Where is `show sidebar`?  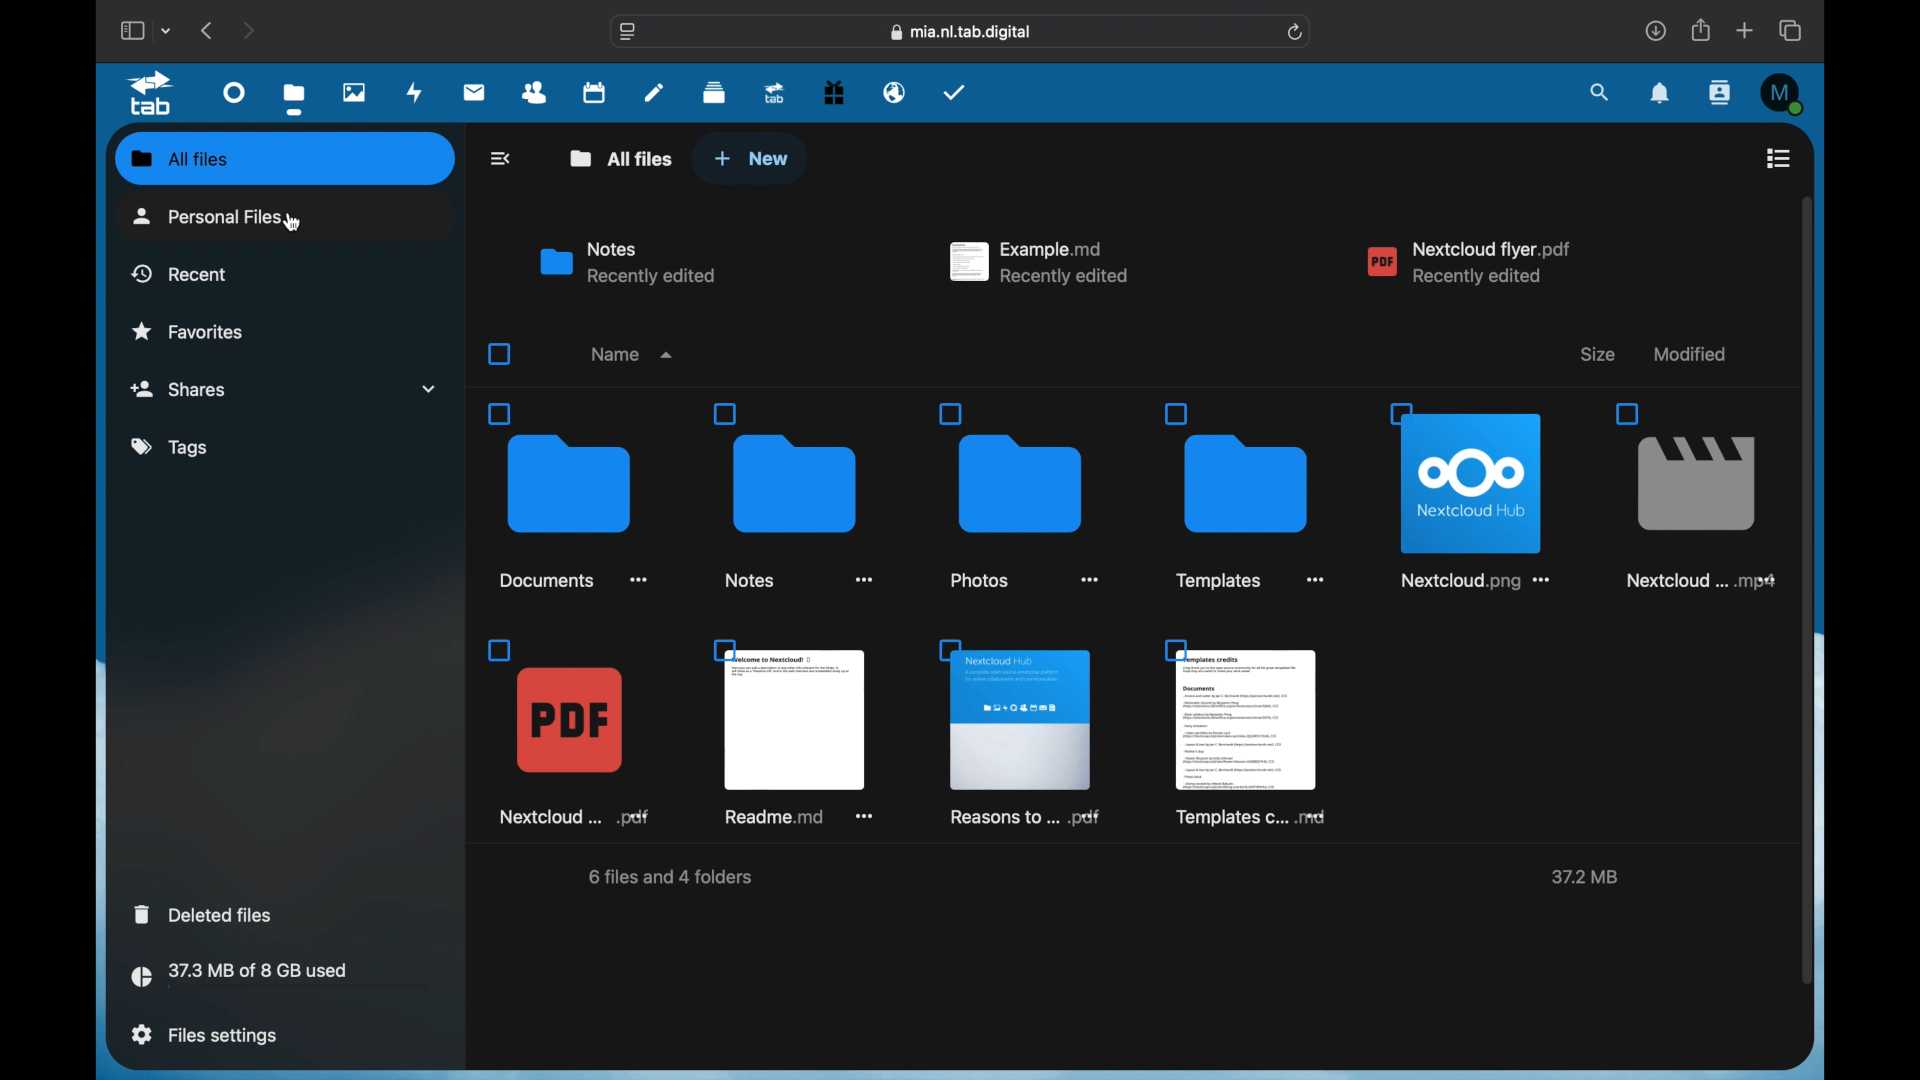
show sidebar is located at coordinates (131, 30).